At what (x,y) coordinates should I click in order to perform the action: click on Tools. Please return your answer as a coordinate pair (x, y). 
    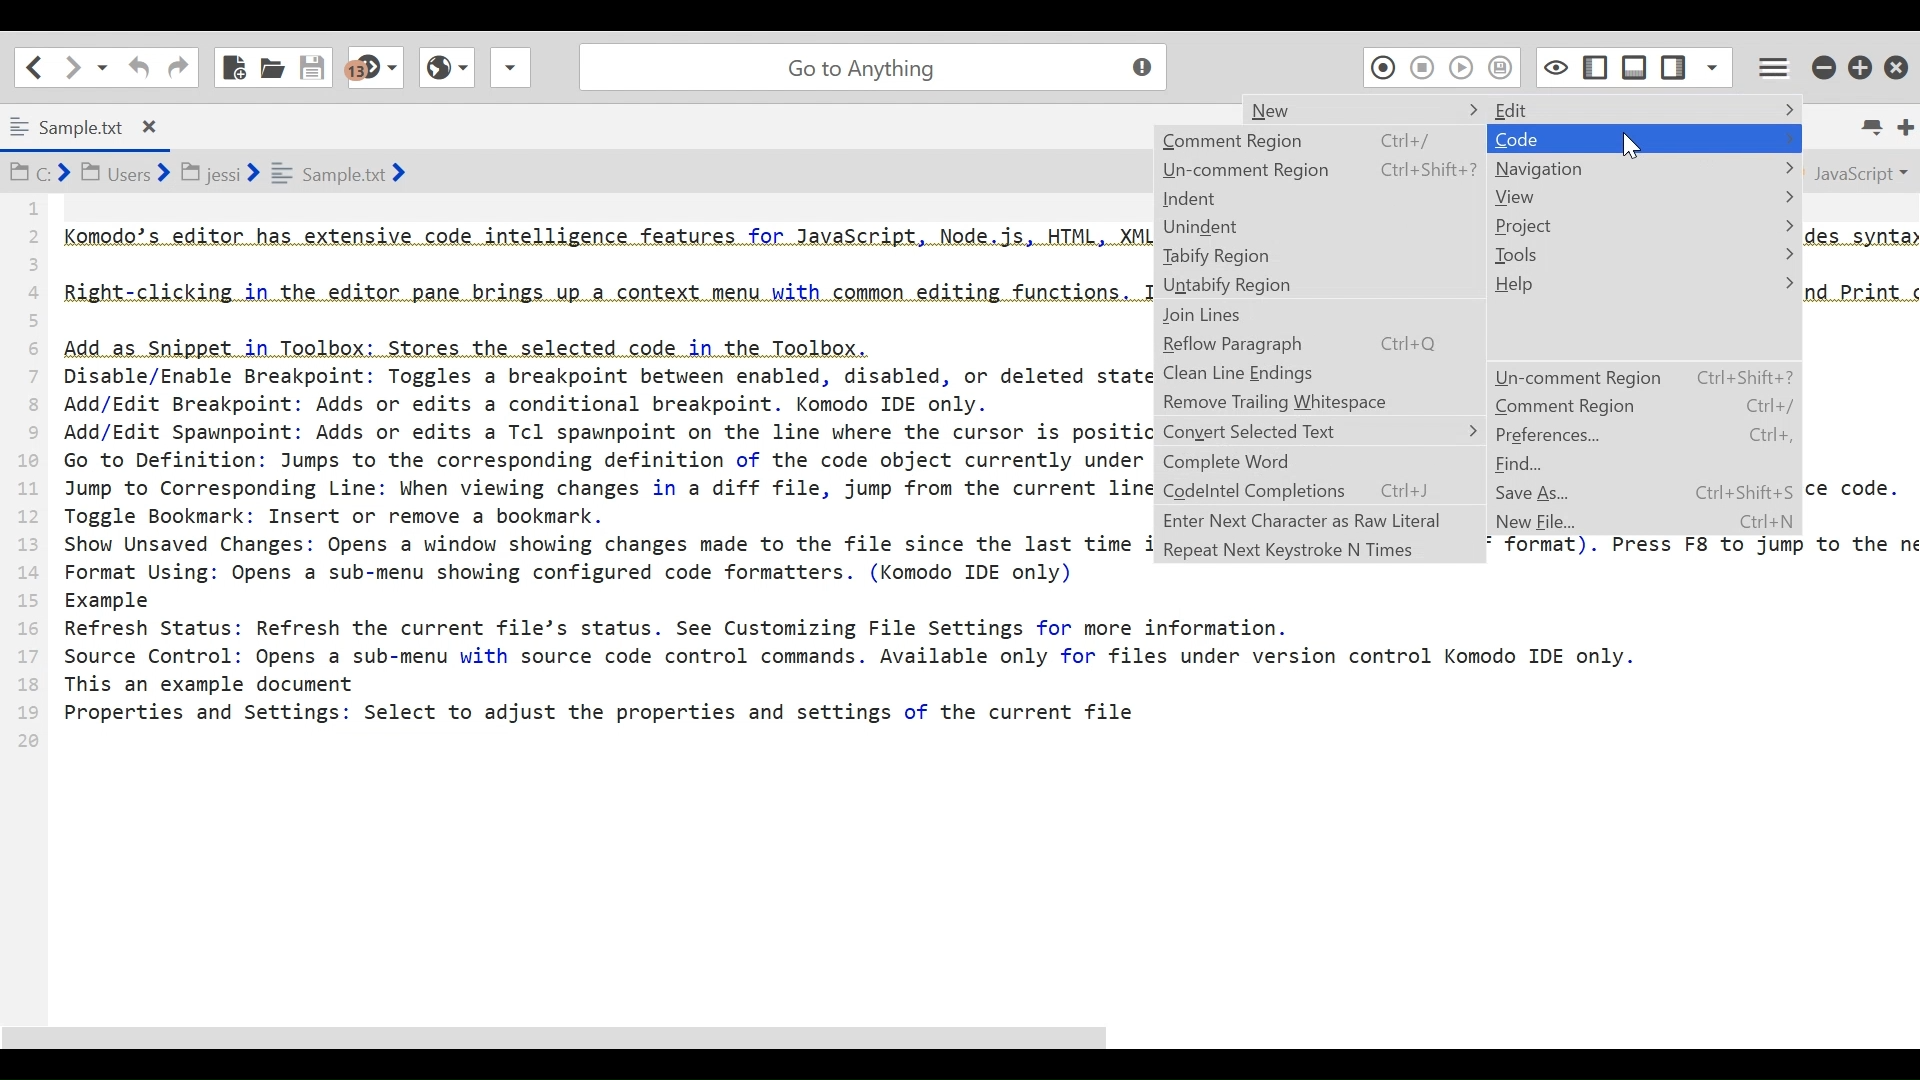
    Looking at the image, I should click on (1643, 254).